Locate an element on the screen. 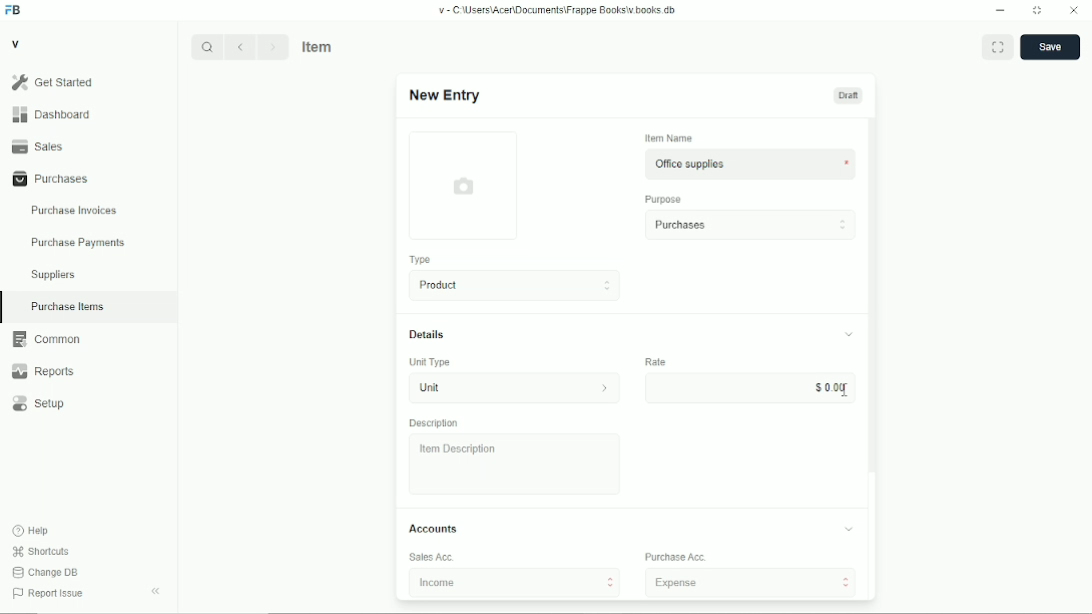 Image resolution: width=1092 pixels, height=614 pixels. accounts is located at coordinates (433, 528).